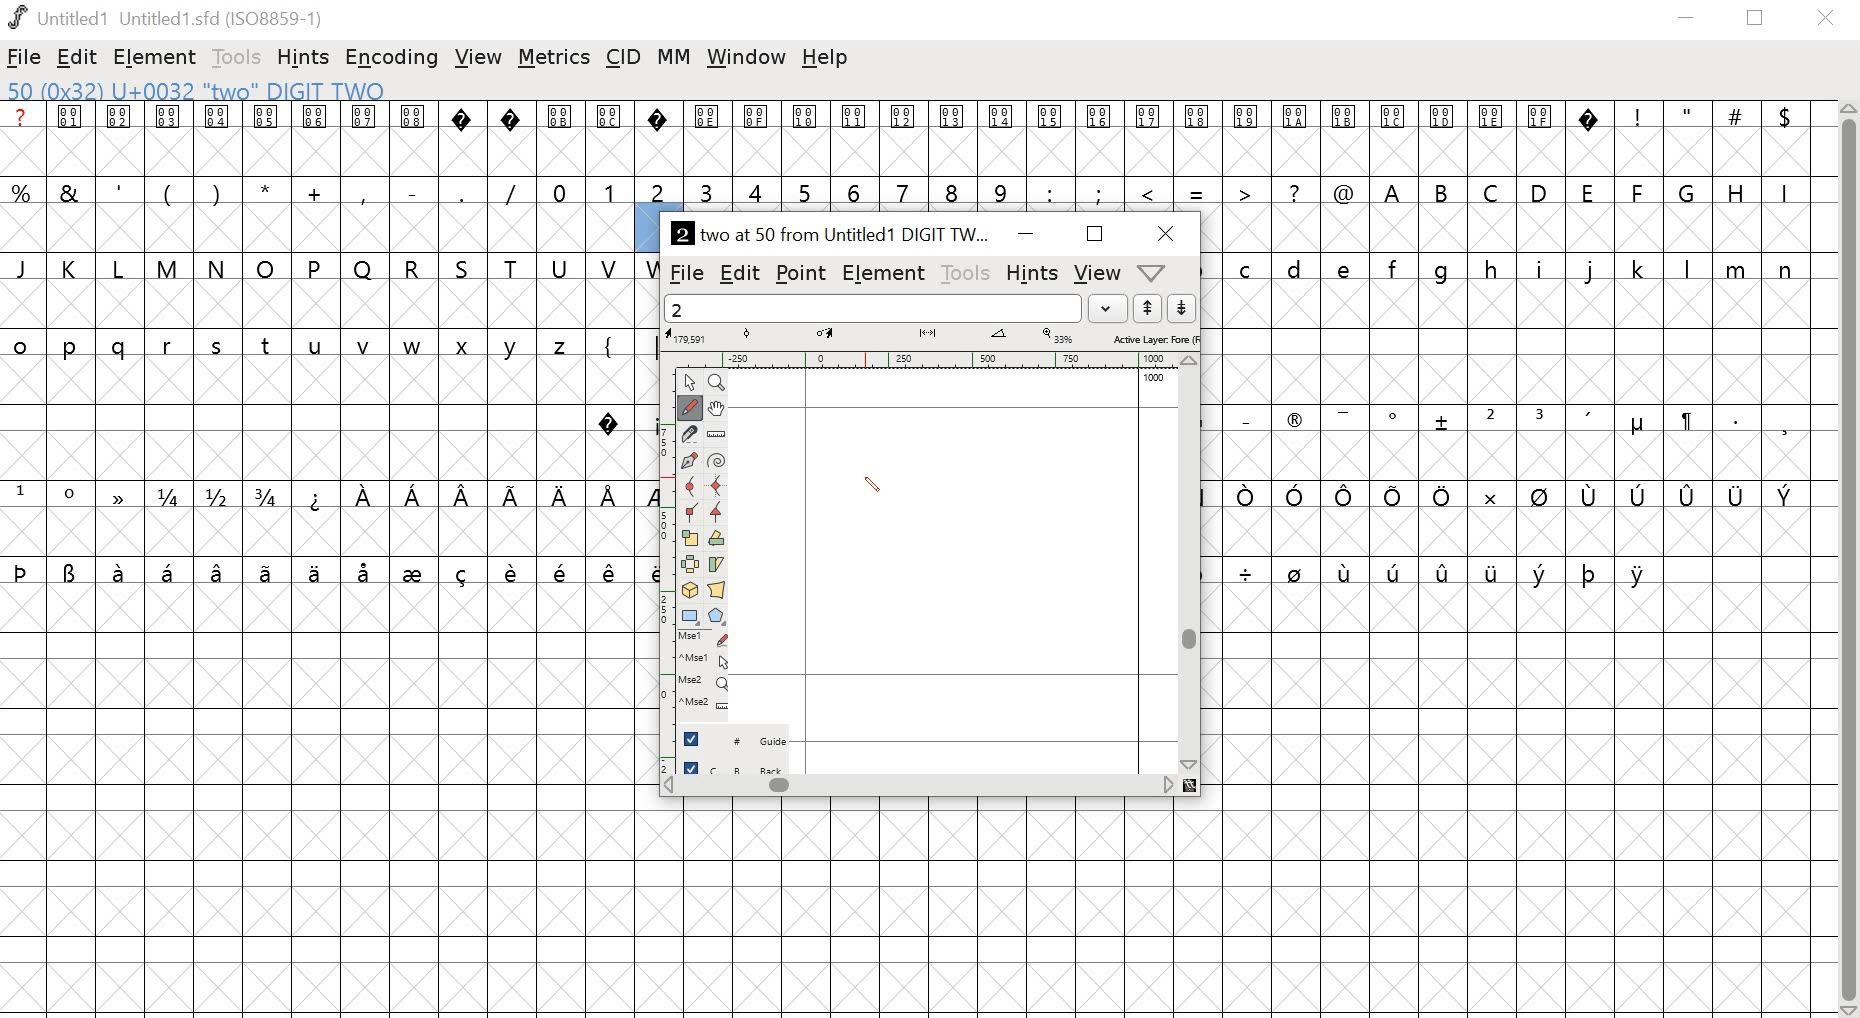 The height and width of the screenshot is (1018, 1860). What do you see at coordinates (875, 487) in the screenshot?
I see `pen tool /cursor location` at bounding box center [875, 487].